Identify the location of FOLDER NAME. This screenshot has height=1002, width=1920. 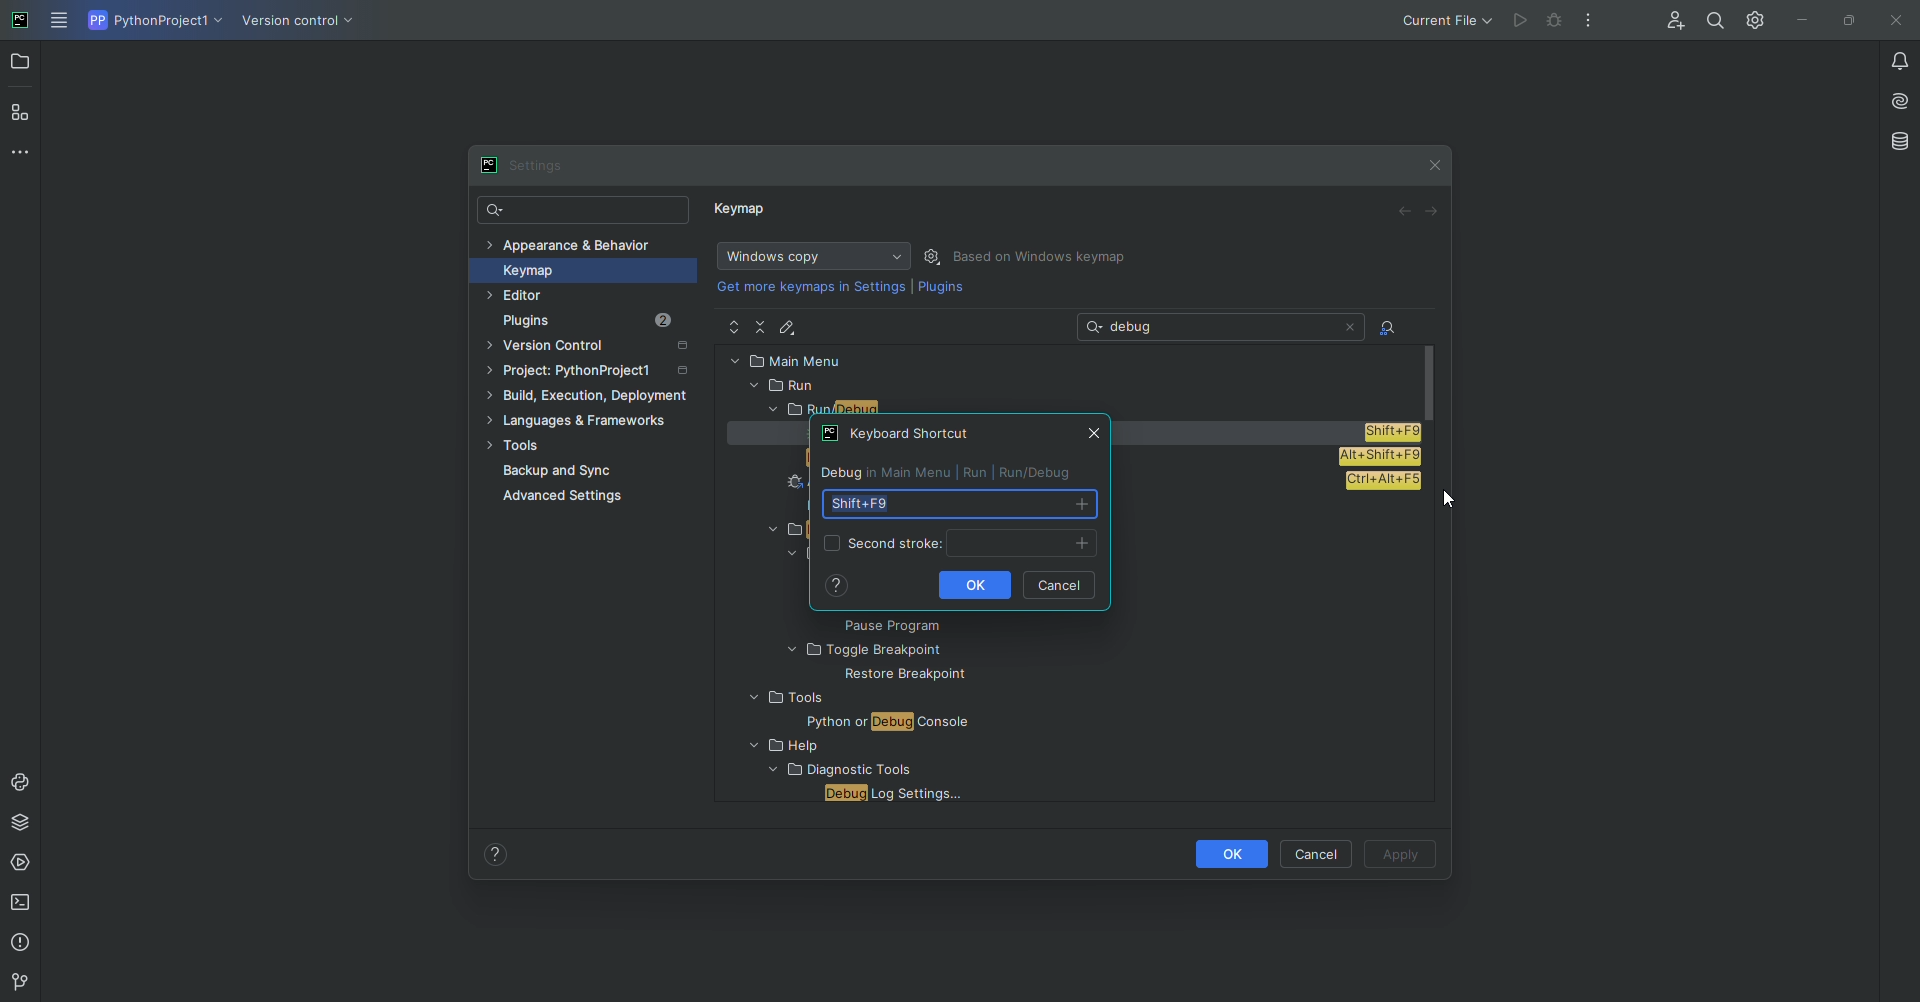
(923, 651).